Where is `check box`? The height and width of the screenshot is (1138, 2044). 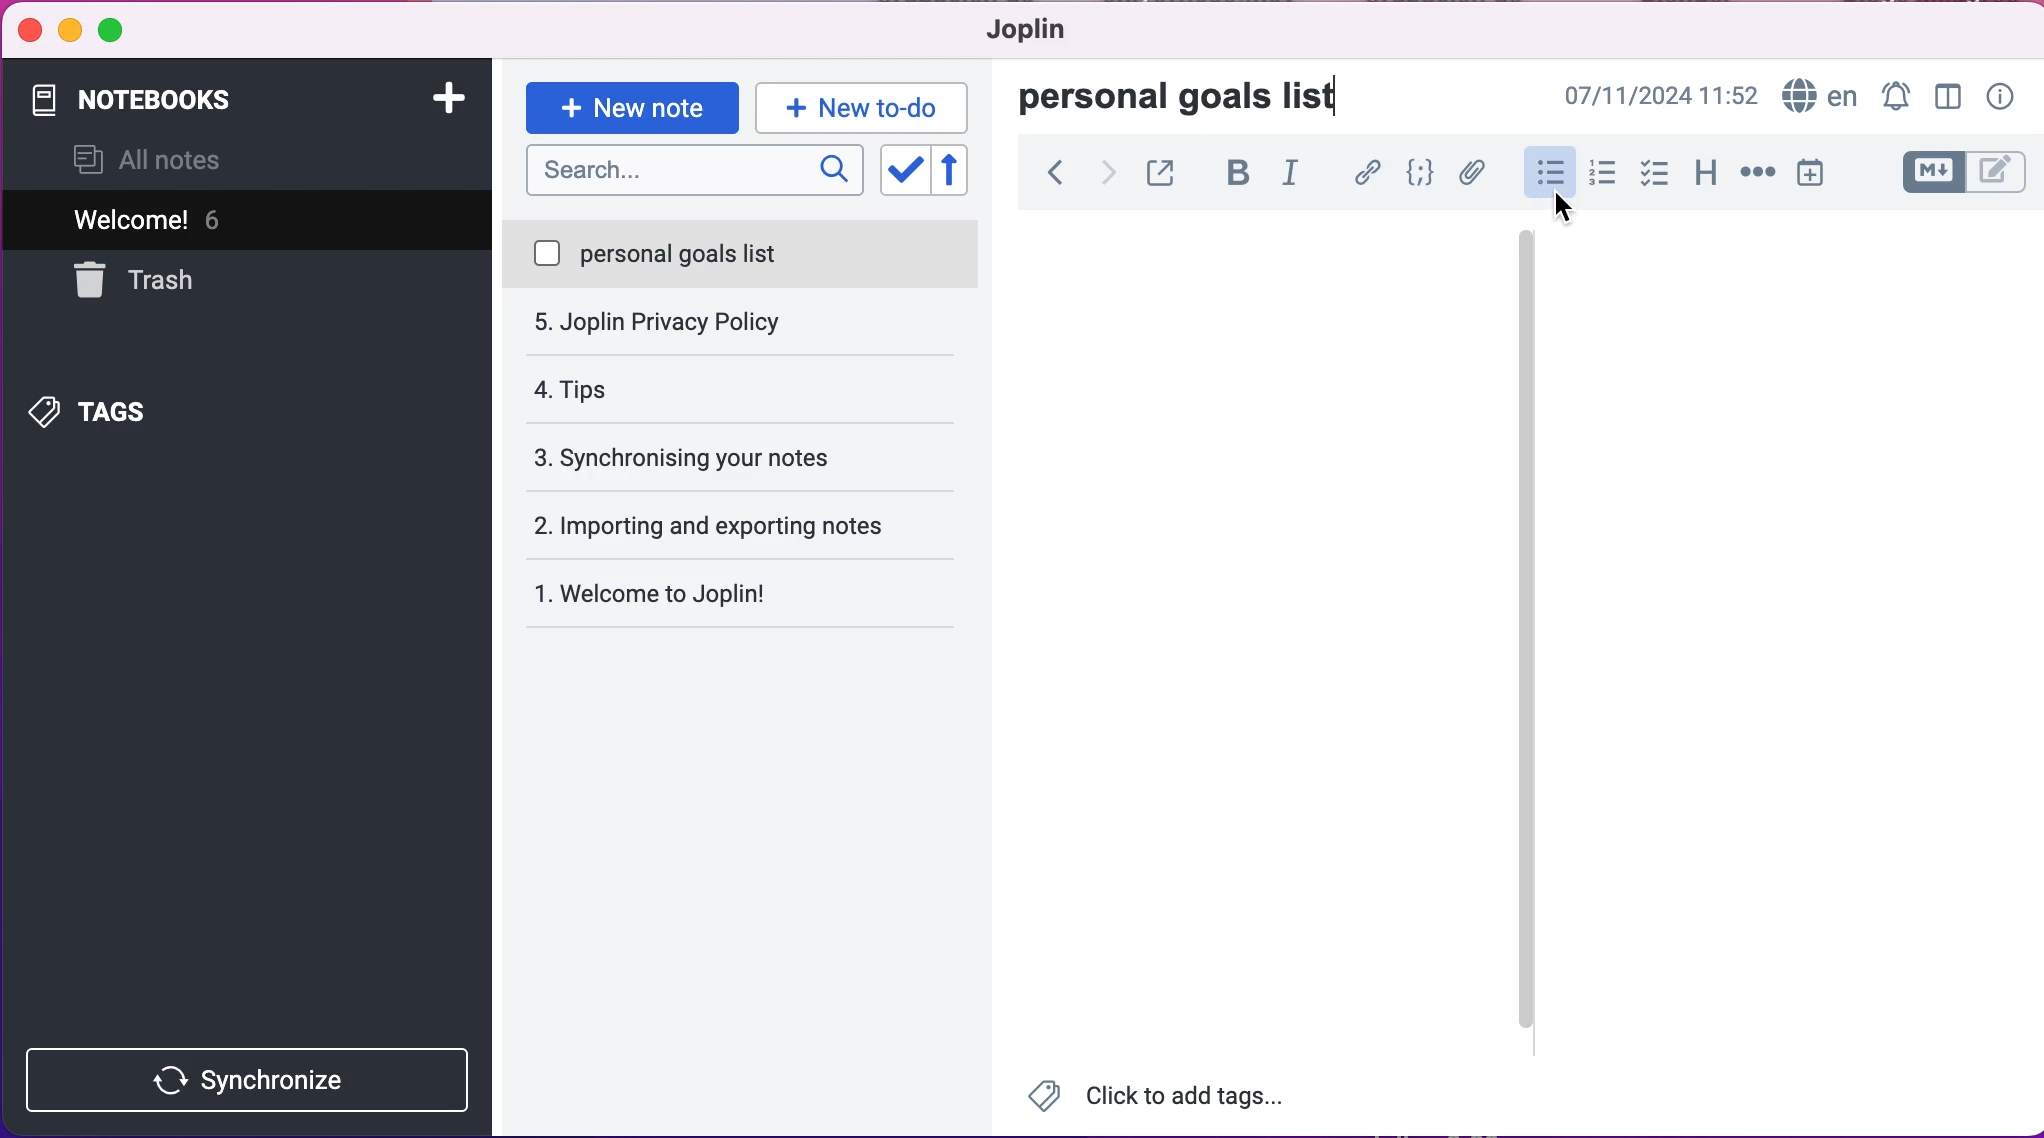
check box is located at coordinates (1654, 180).